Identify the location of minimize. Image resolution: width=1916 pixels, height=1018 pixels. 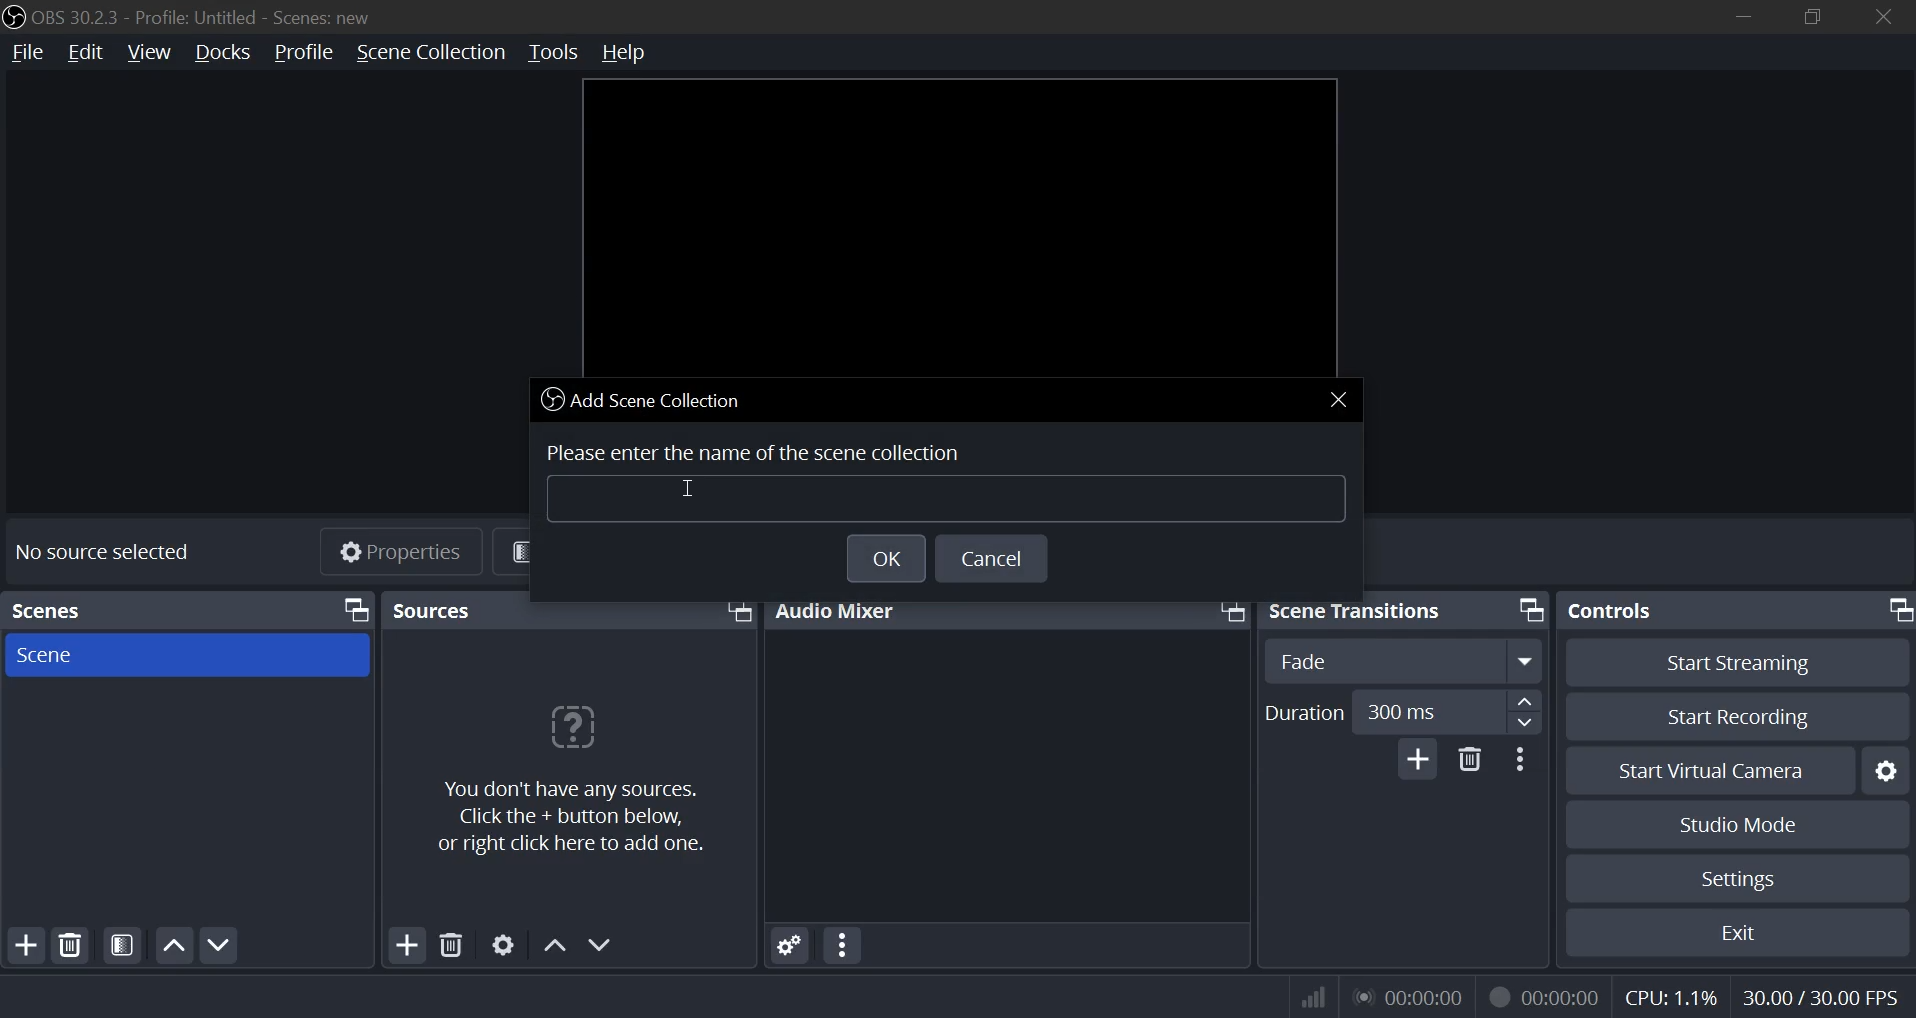
(1744, 14).